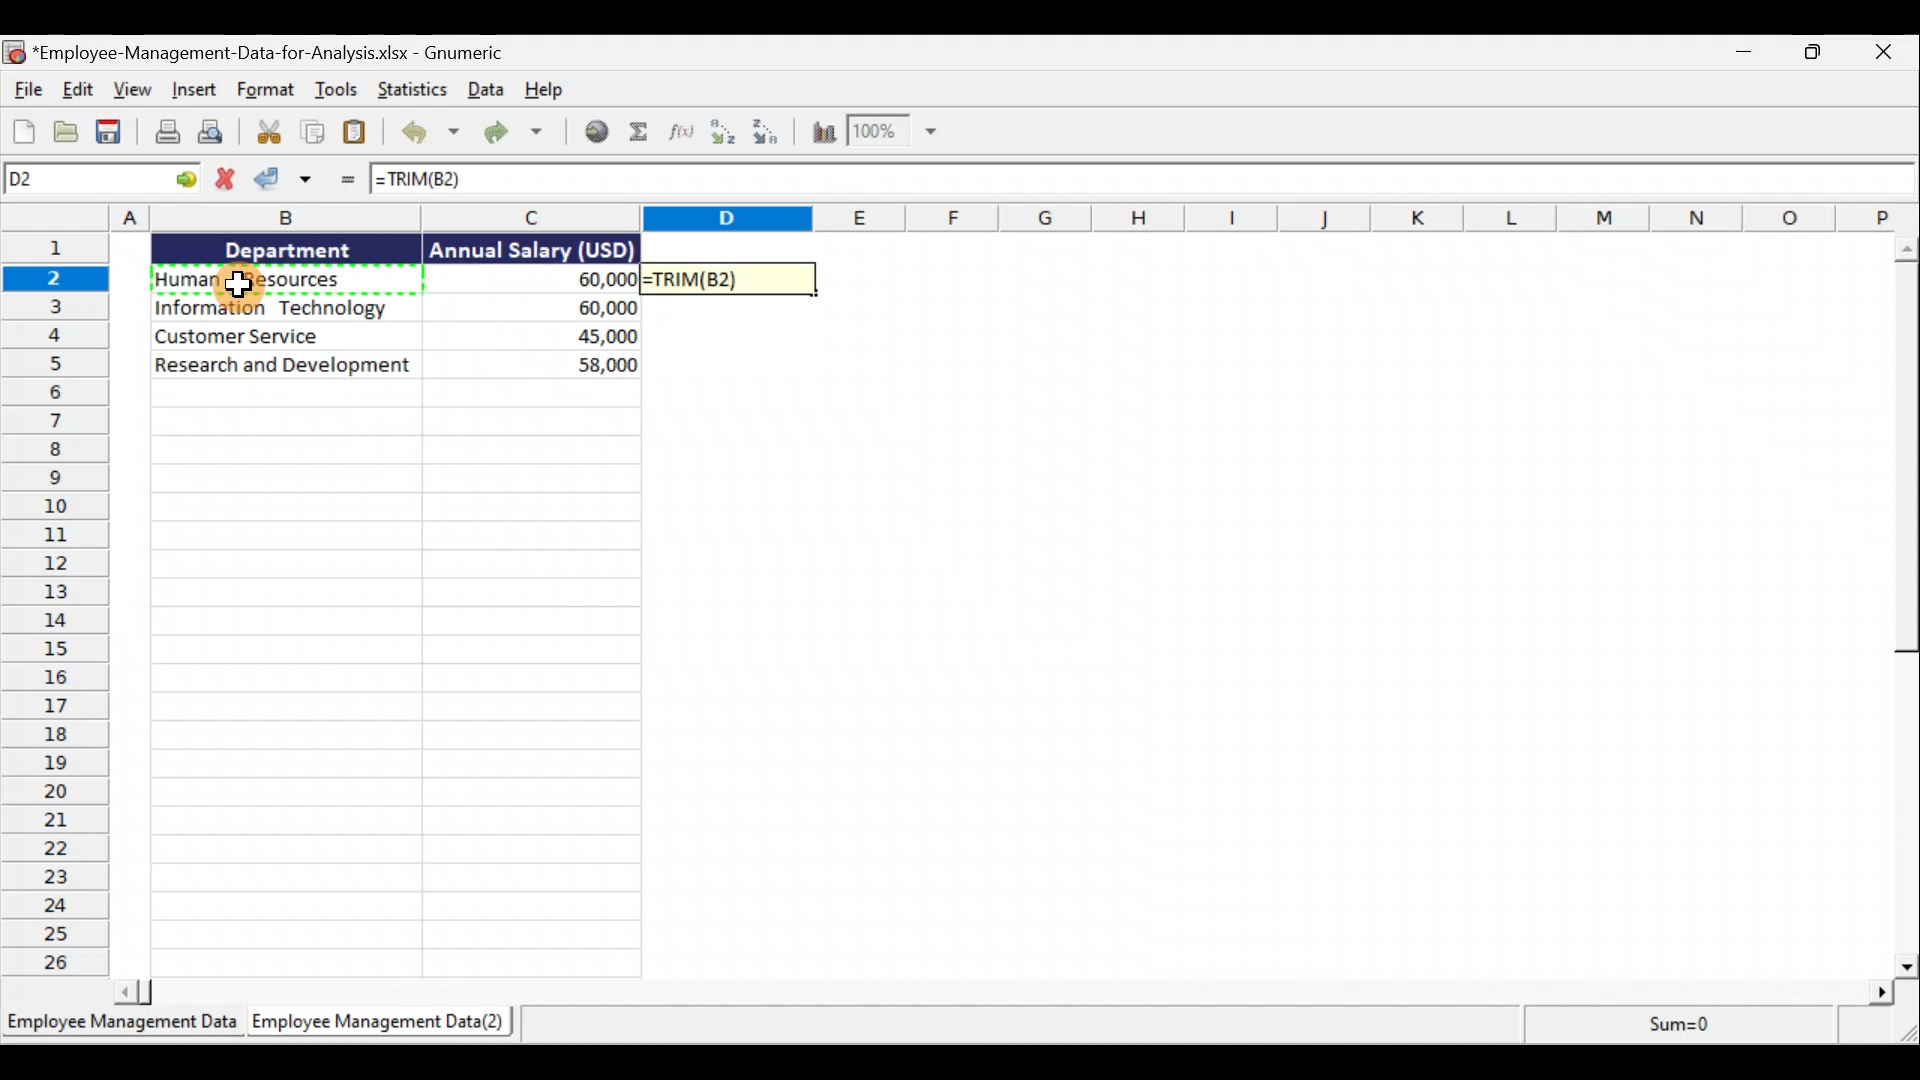 The width and height of the screenshot is (1920, 1080). Describe the element at coordinates (363, 133) in the screenshot. I see `Paste the clipboard` at that location.